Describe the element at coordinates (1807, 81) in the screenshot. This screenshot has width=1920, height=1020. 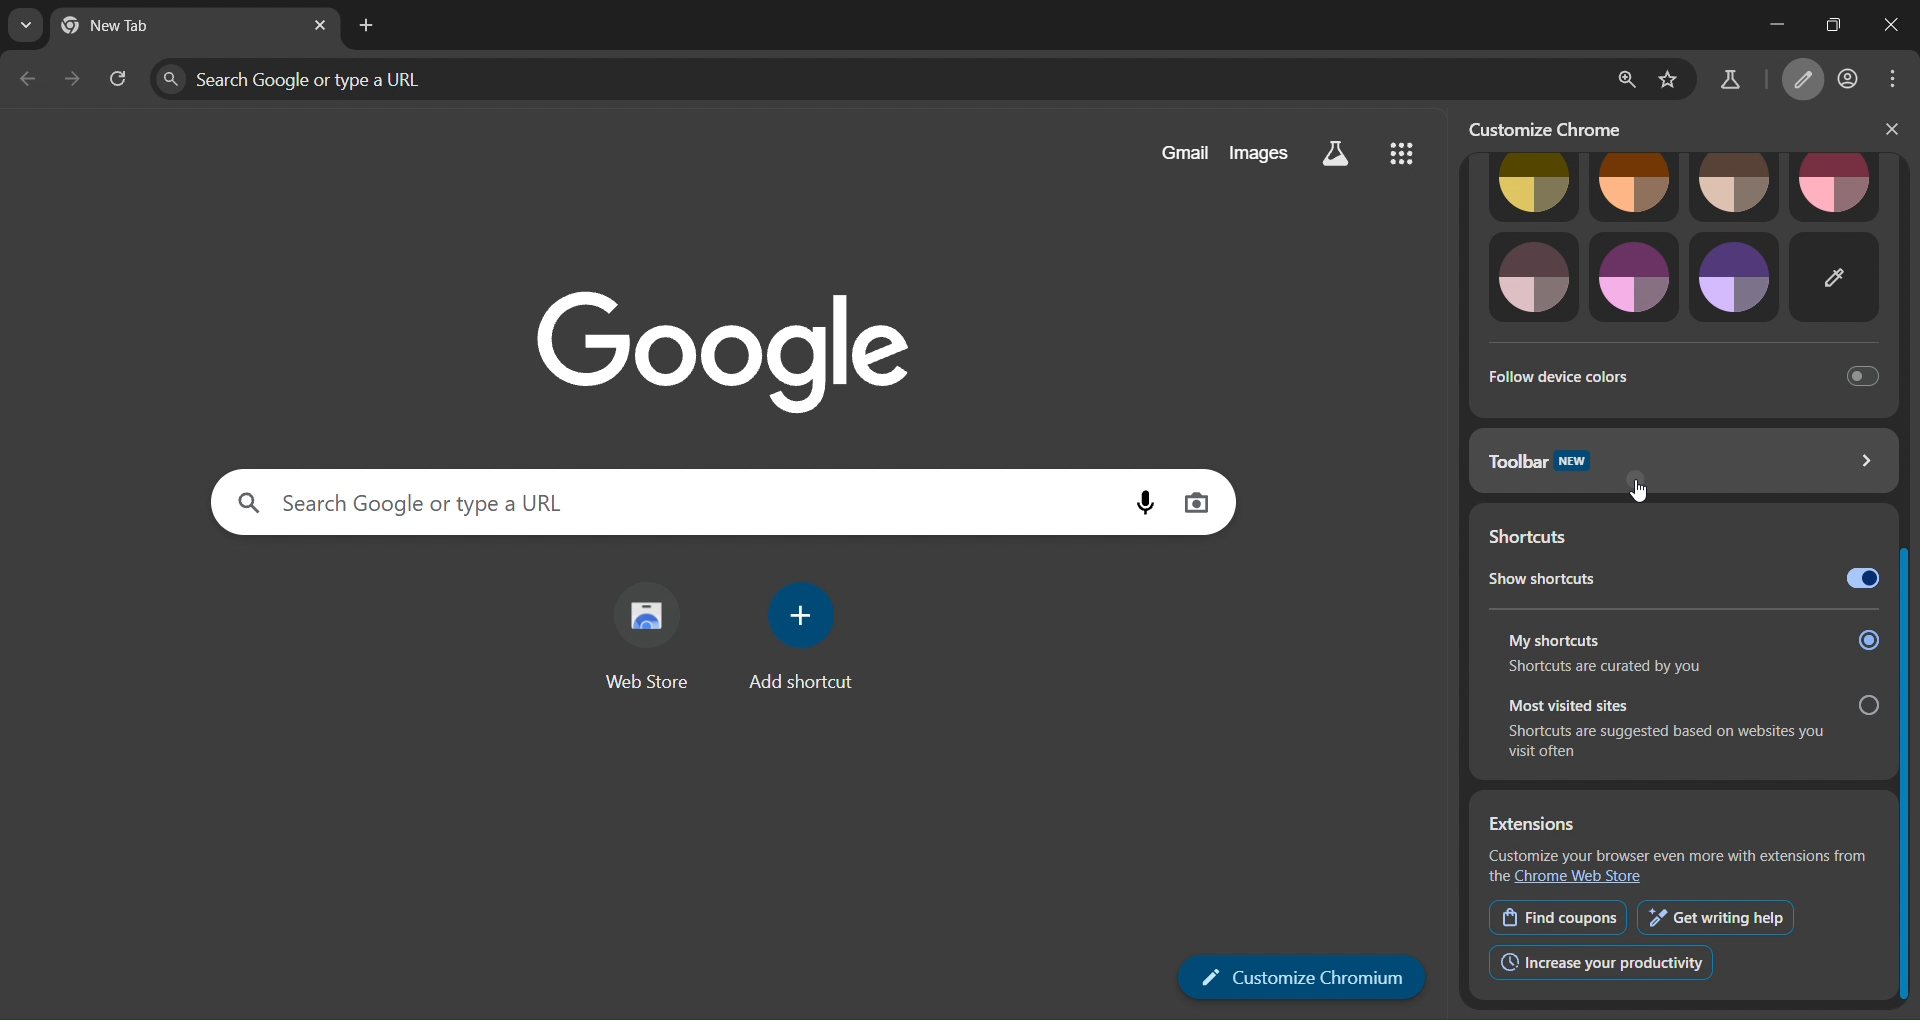
I see `customize chromium` at that location.